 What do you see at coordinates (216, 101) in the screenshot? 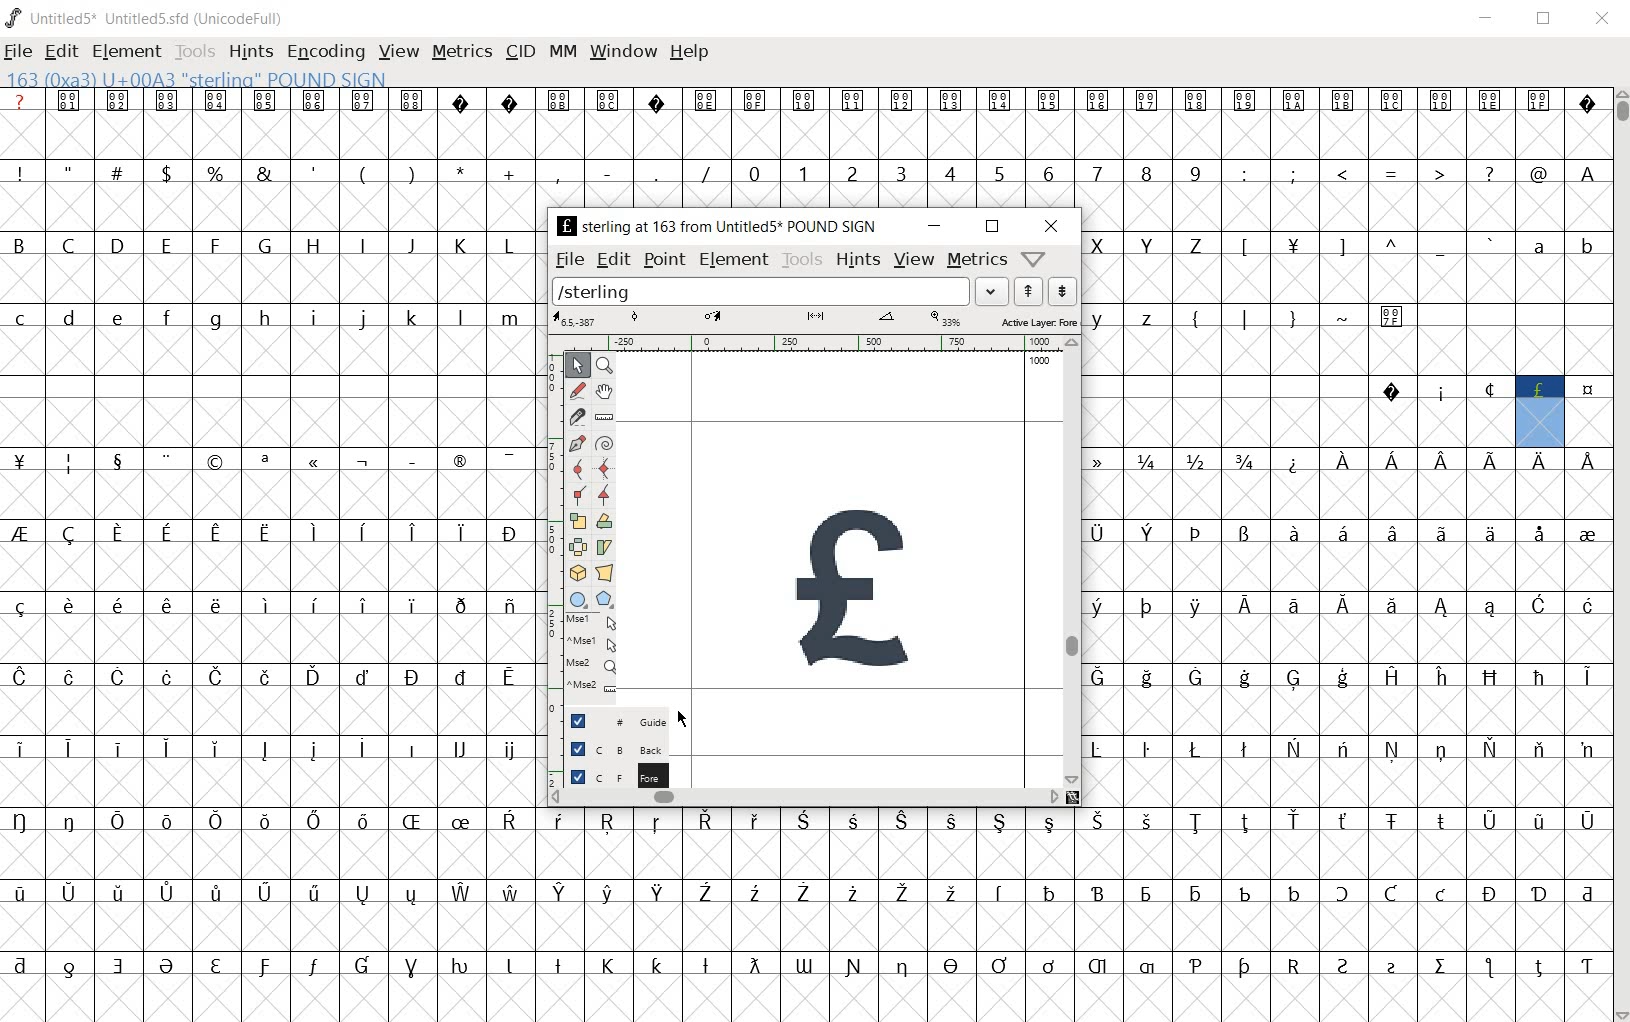
I see `Symbol` at bounding box center [216, 101].